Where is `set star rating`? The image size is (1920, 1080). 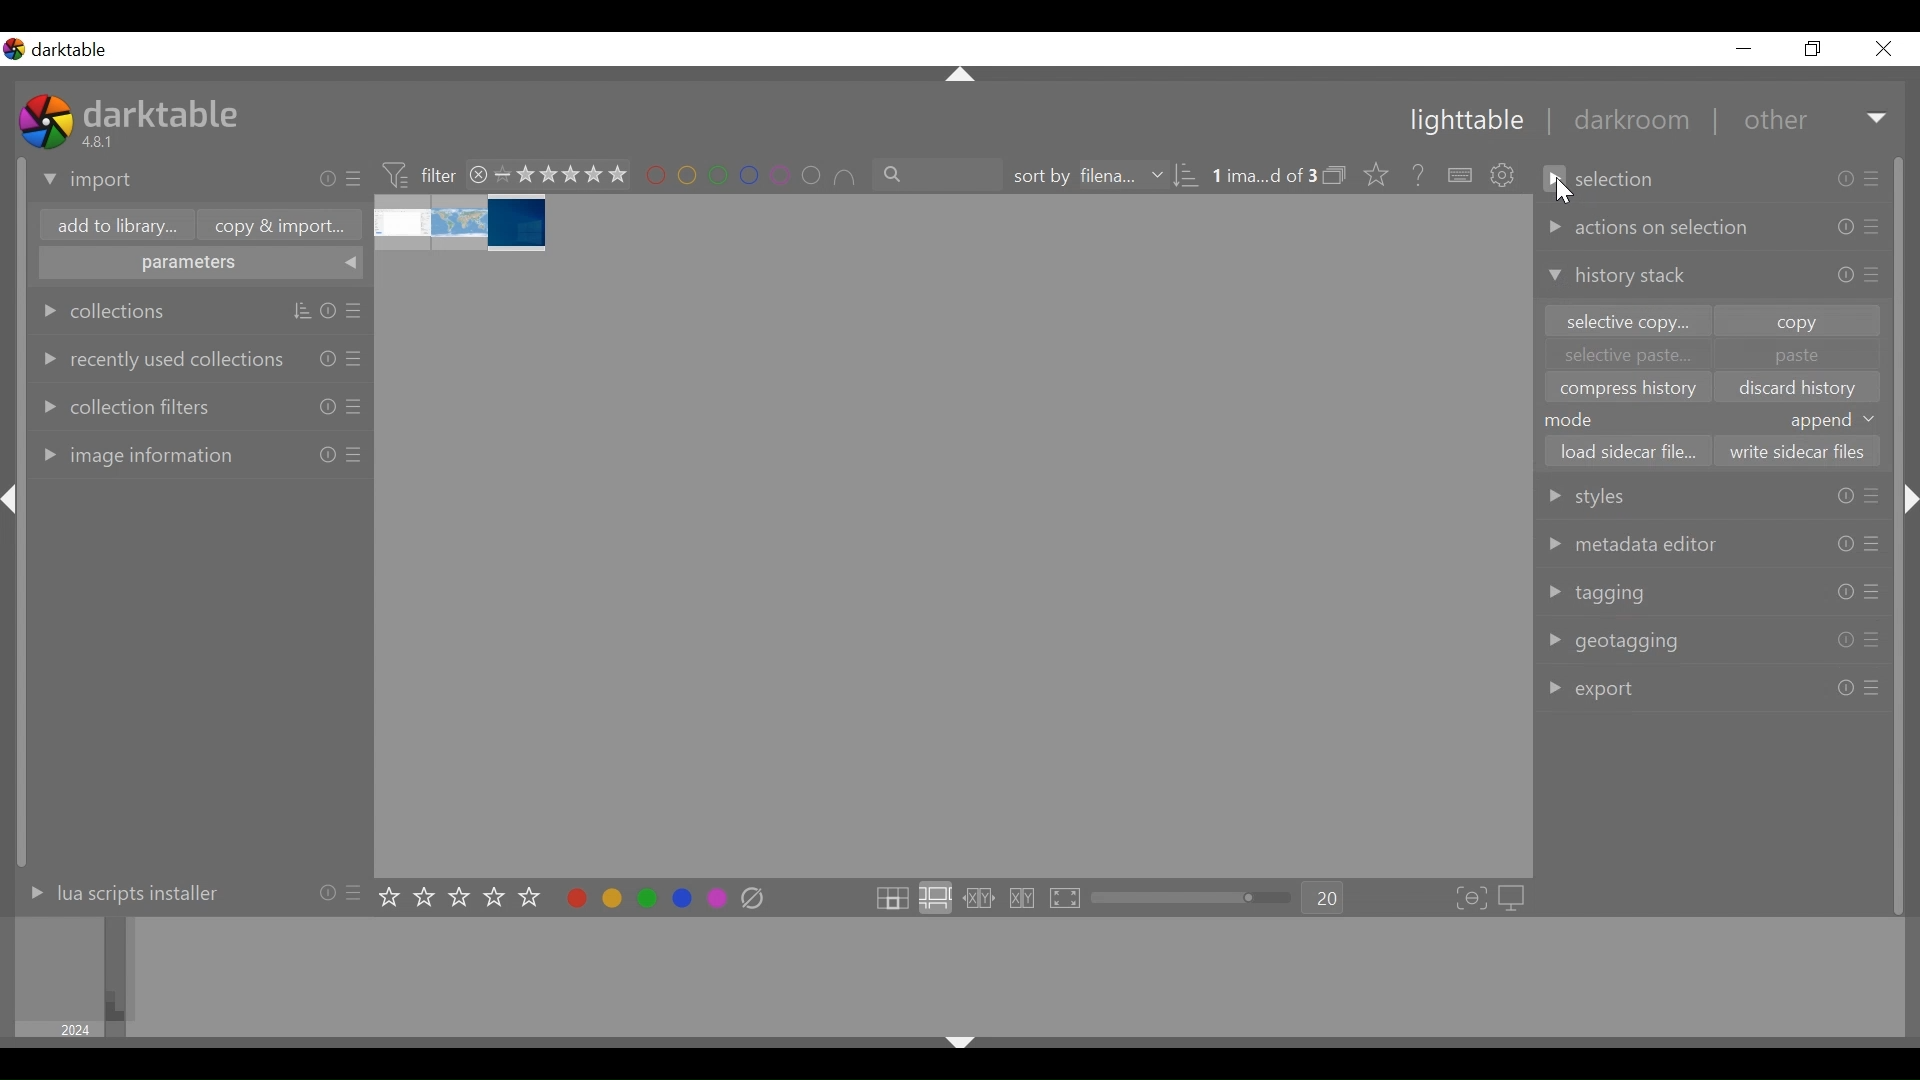 set star rating is located at coordinates (465, 898).